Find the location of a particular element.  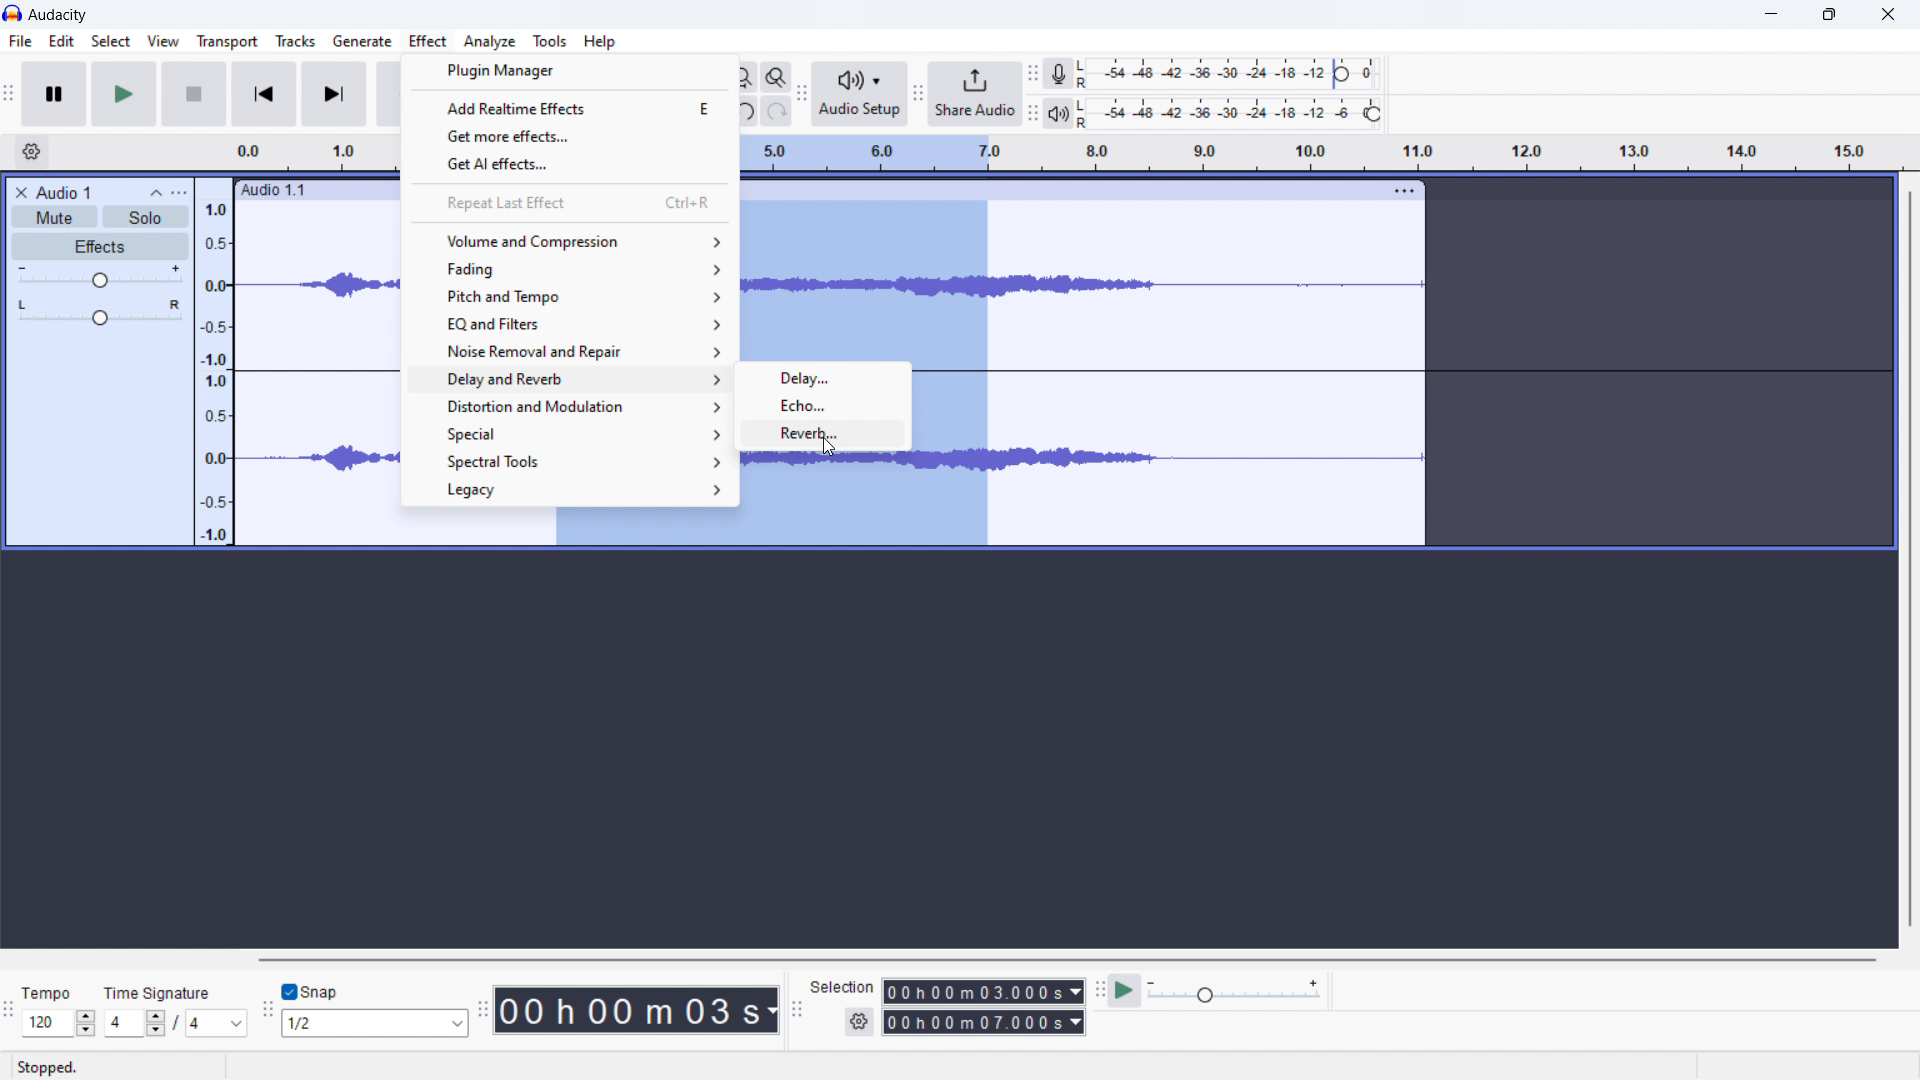

mute is located at coordinates (54, 217).